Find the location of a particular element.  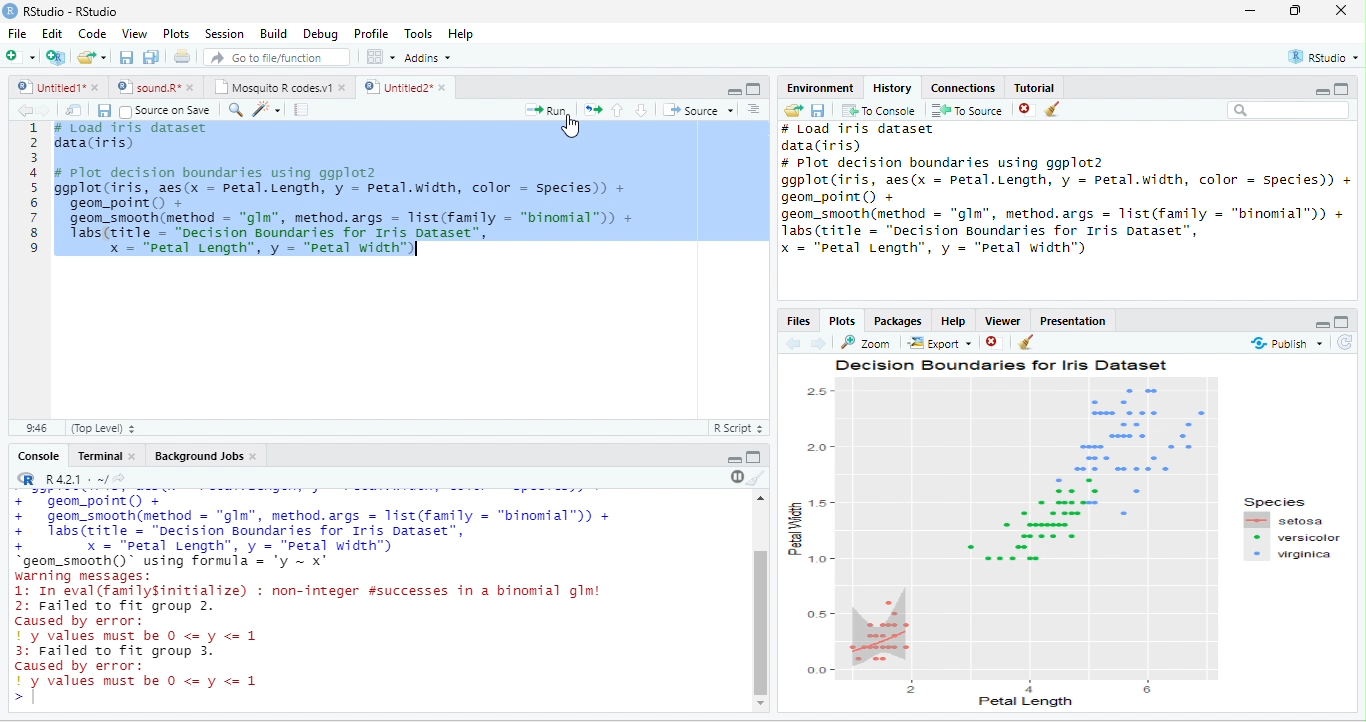

Source on Save is located at coordinates (164, 111).